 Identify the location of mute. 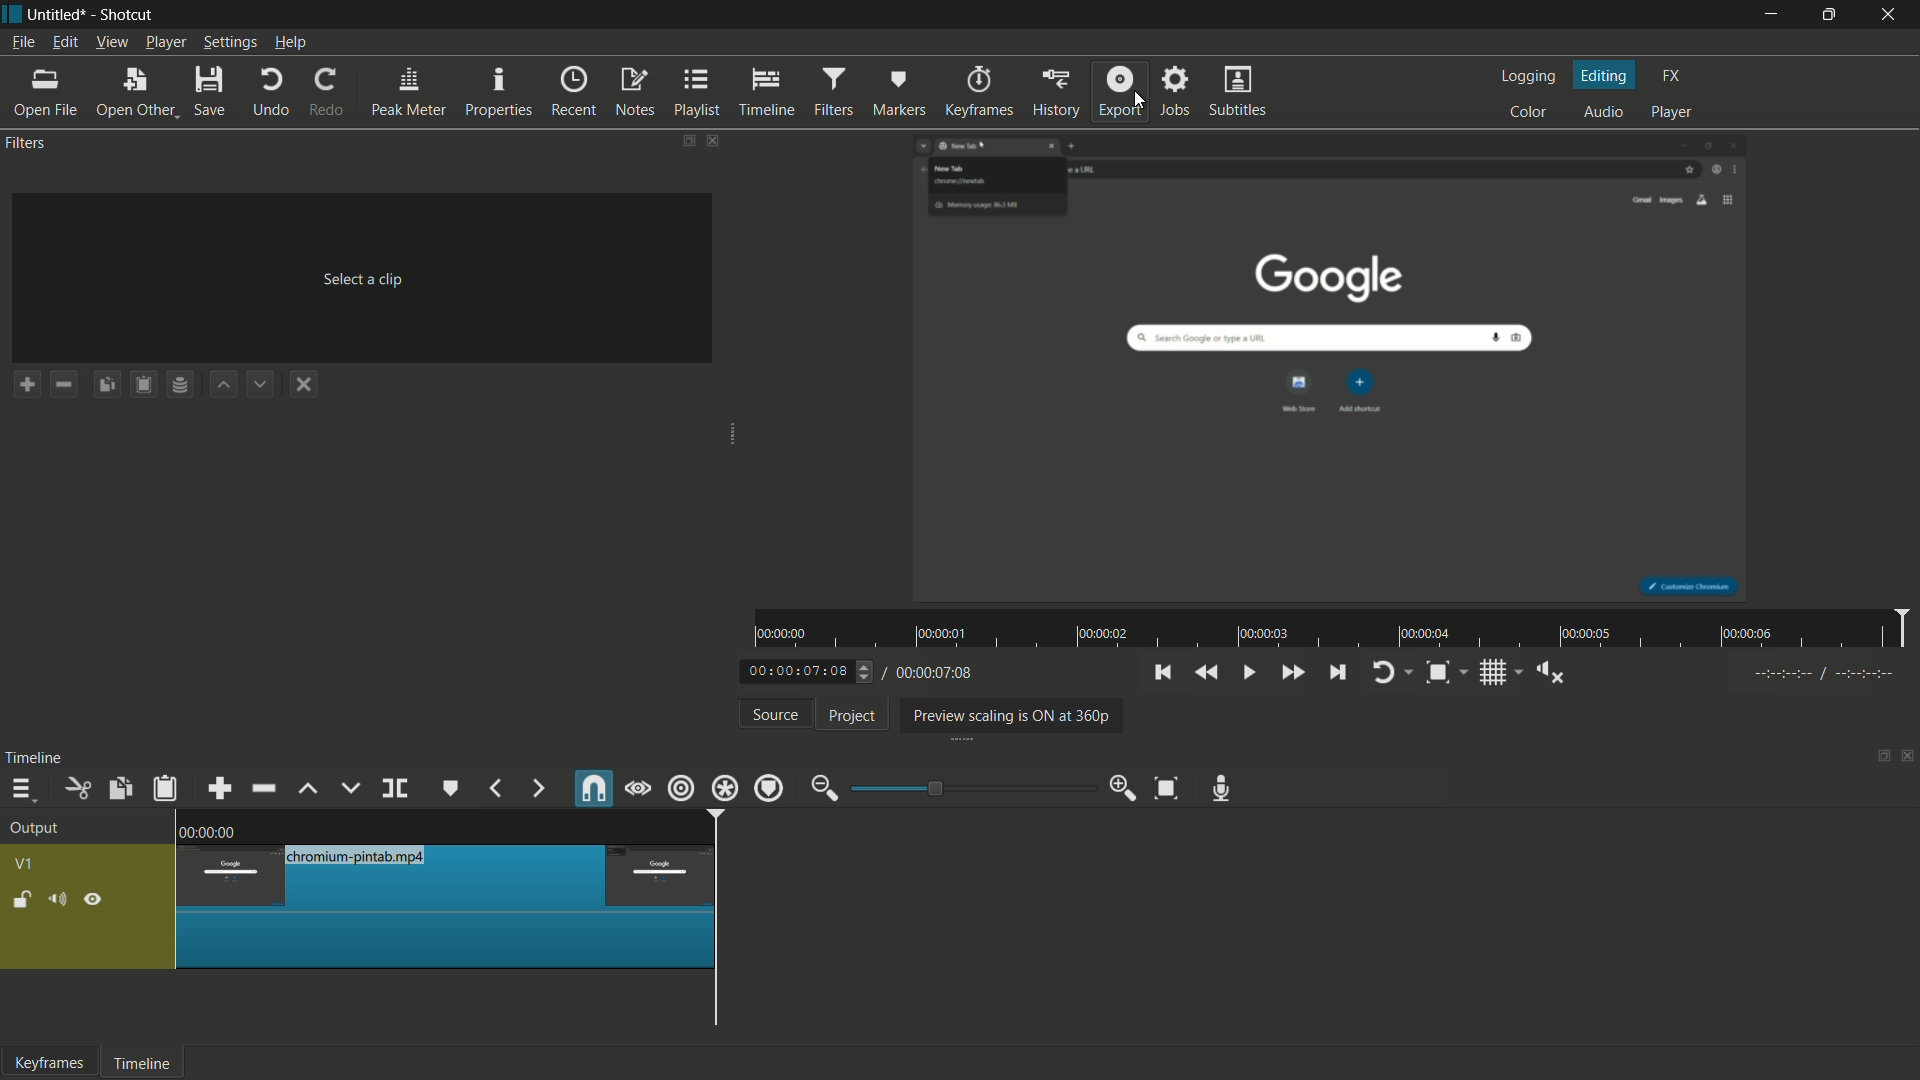
(55, 902).